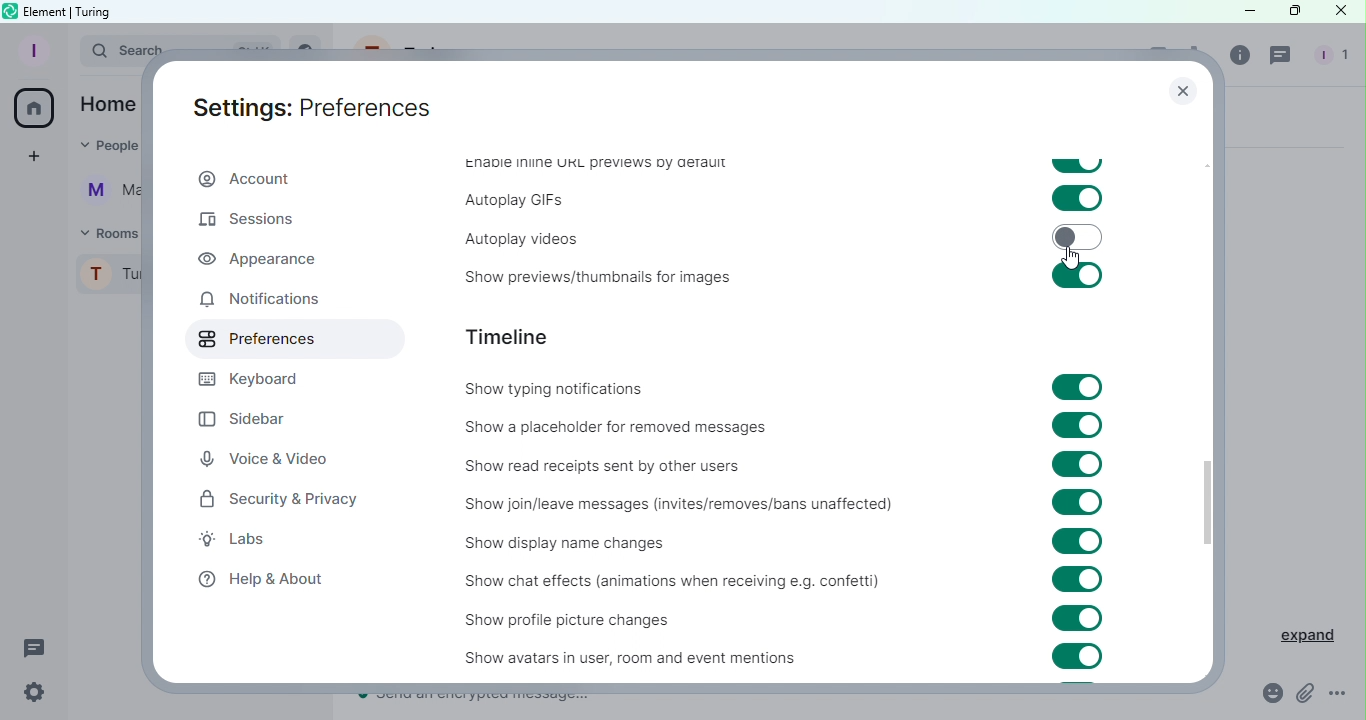  What do you see at coordinates (96, 11) in the screenshot?
I see `turing` at bounding box center [96, 11].